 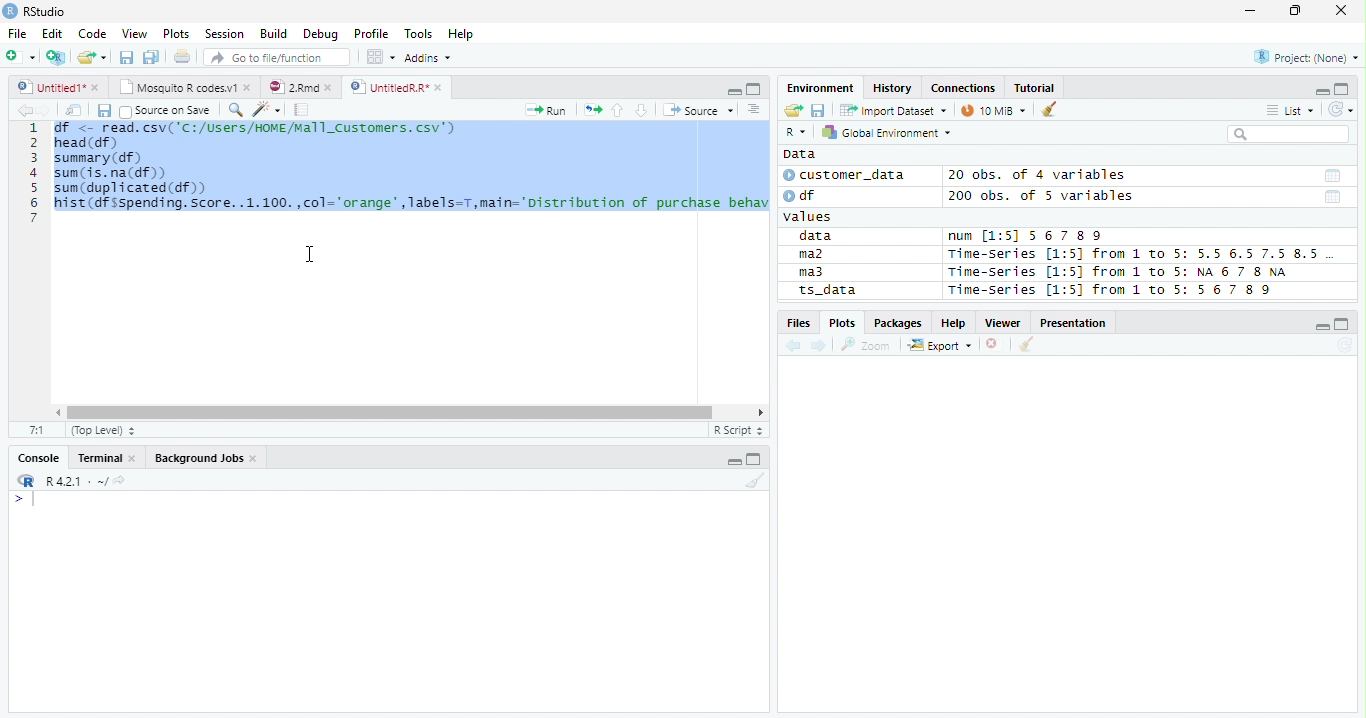 I want to click on Clean, so click(x=1027, y=344).